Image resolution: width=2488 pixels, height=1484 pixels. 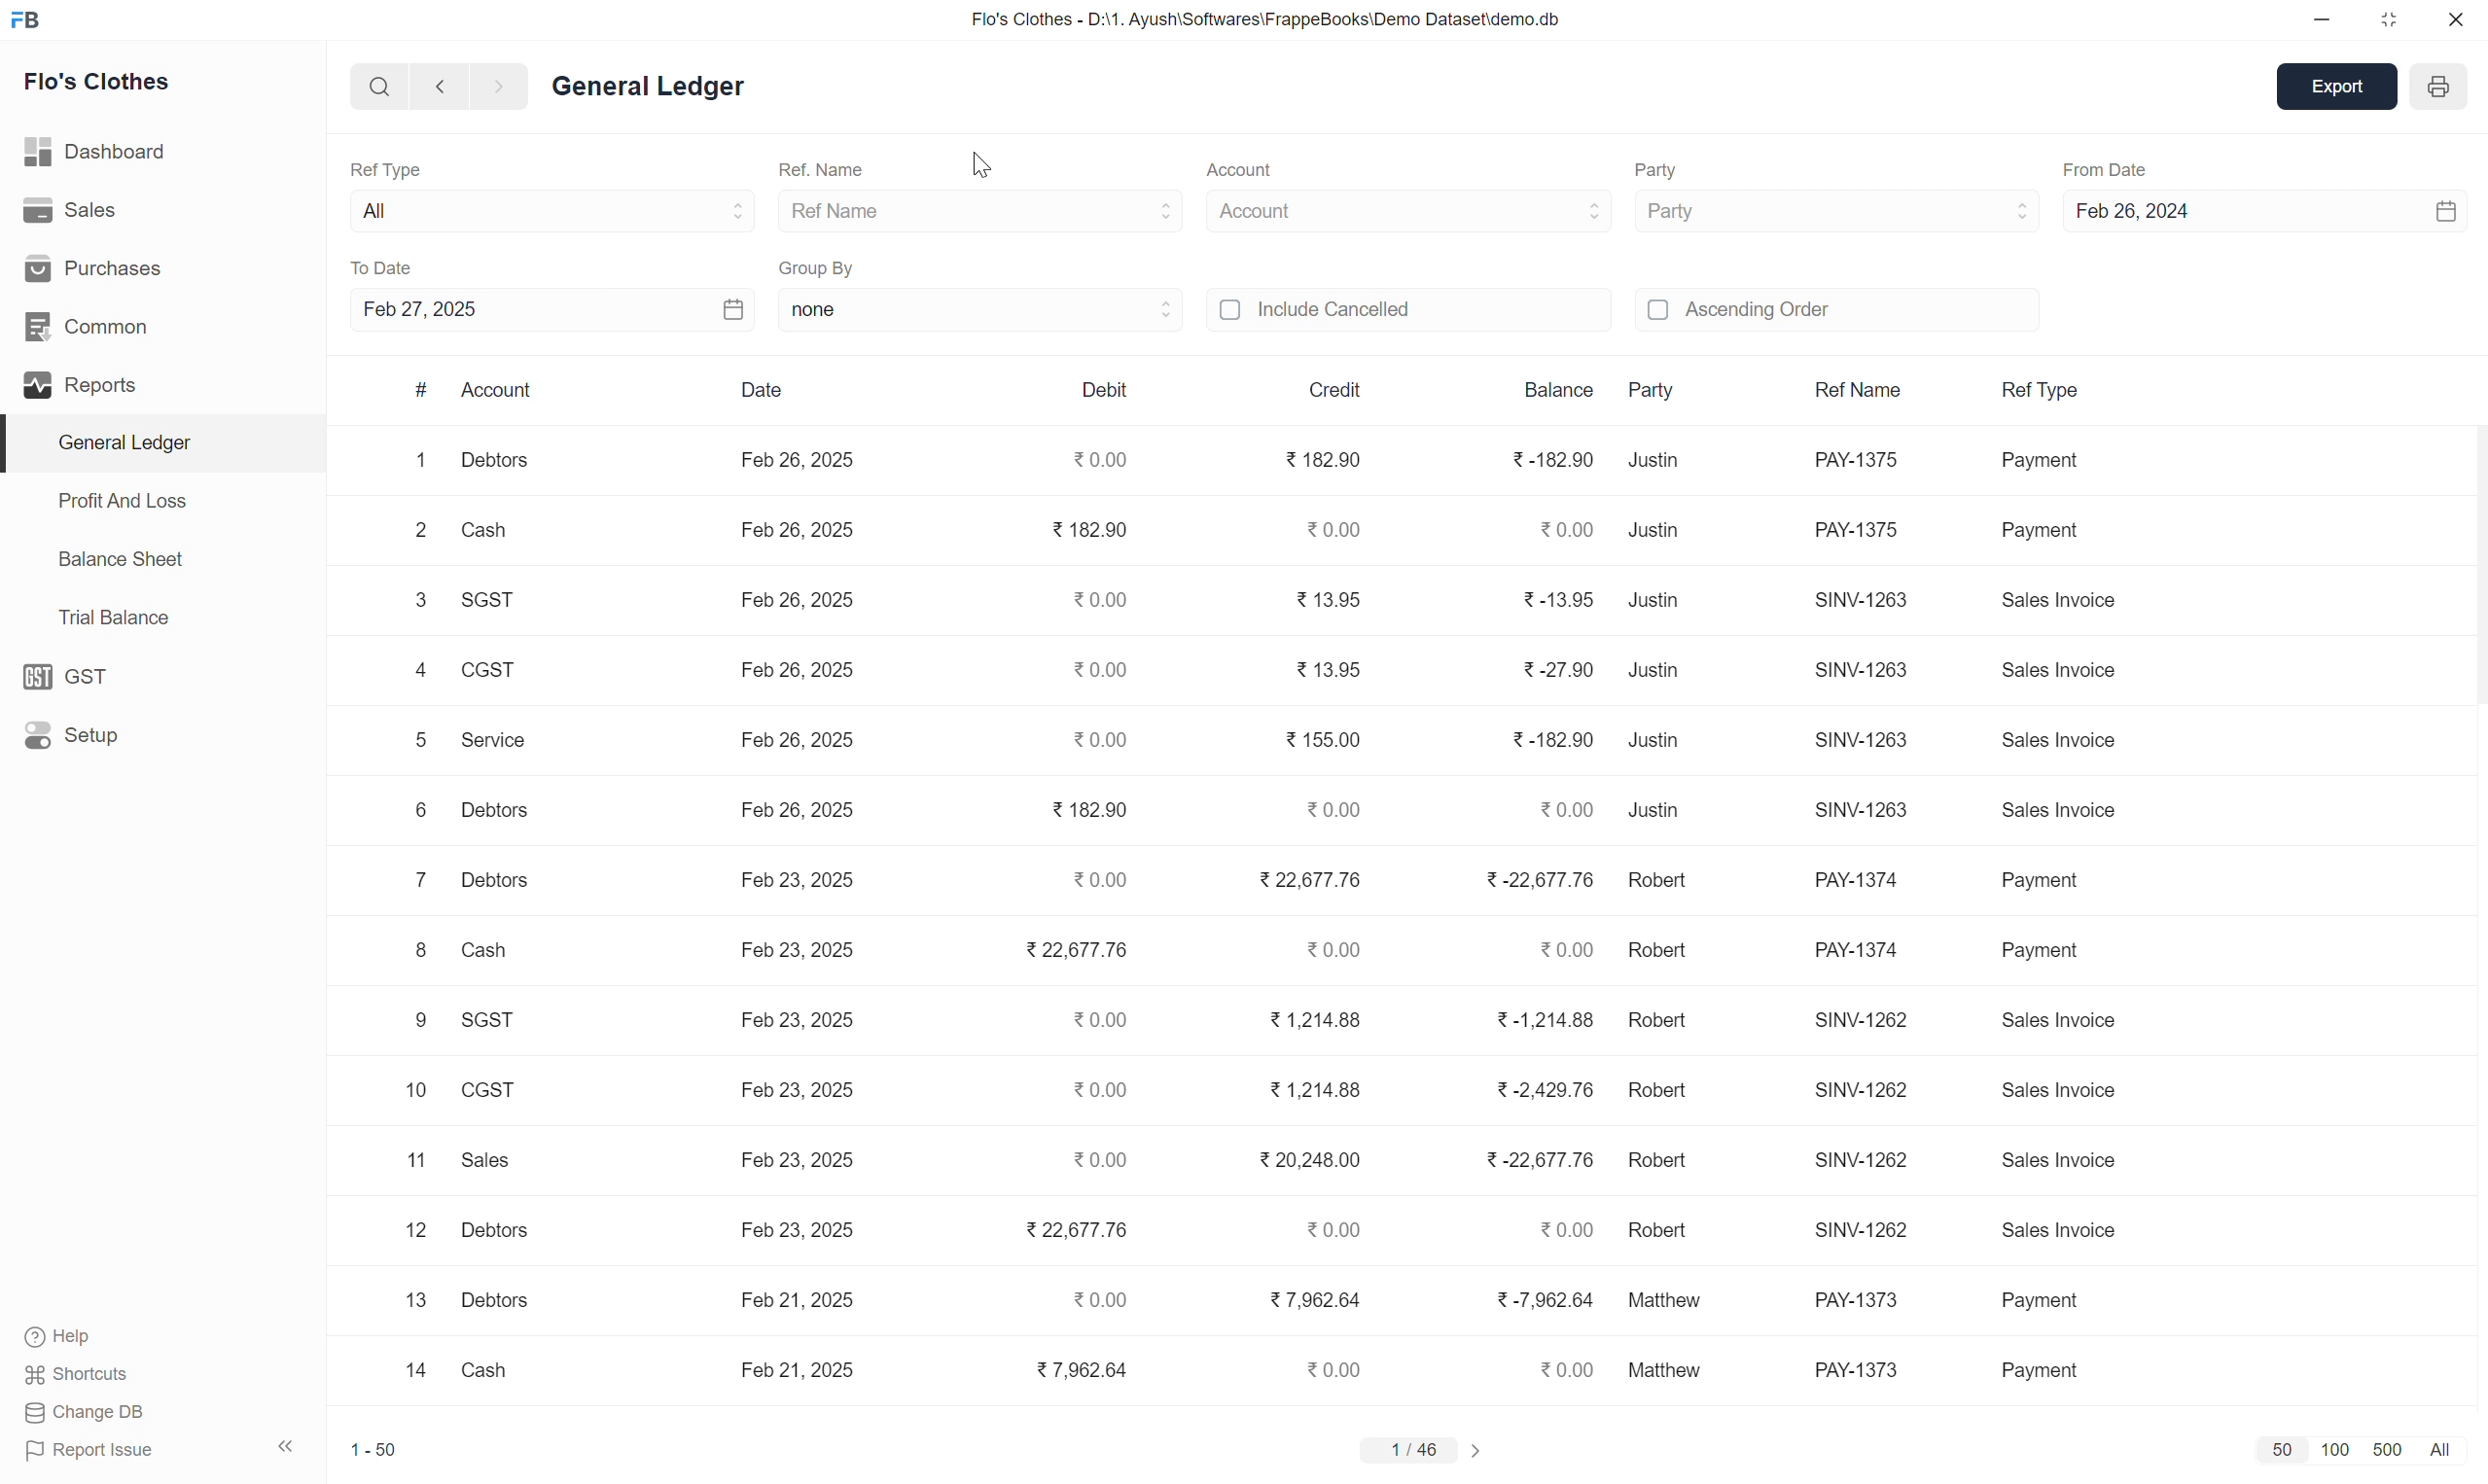 What do you see at coordinates (1665, 1234) in the screenshot?
I see `robert` at bounding box center [1665, 1234].